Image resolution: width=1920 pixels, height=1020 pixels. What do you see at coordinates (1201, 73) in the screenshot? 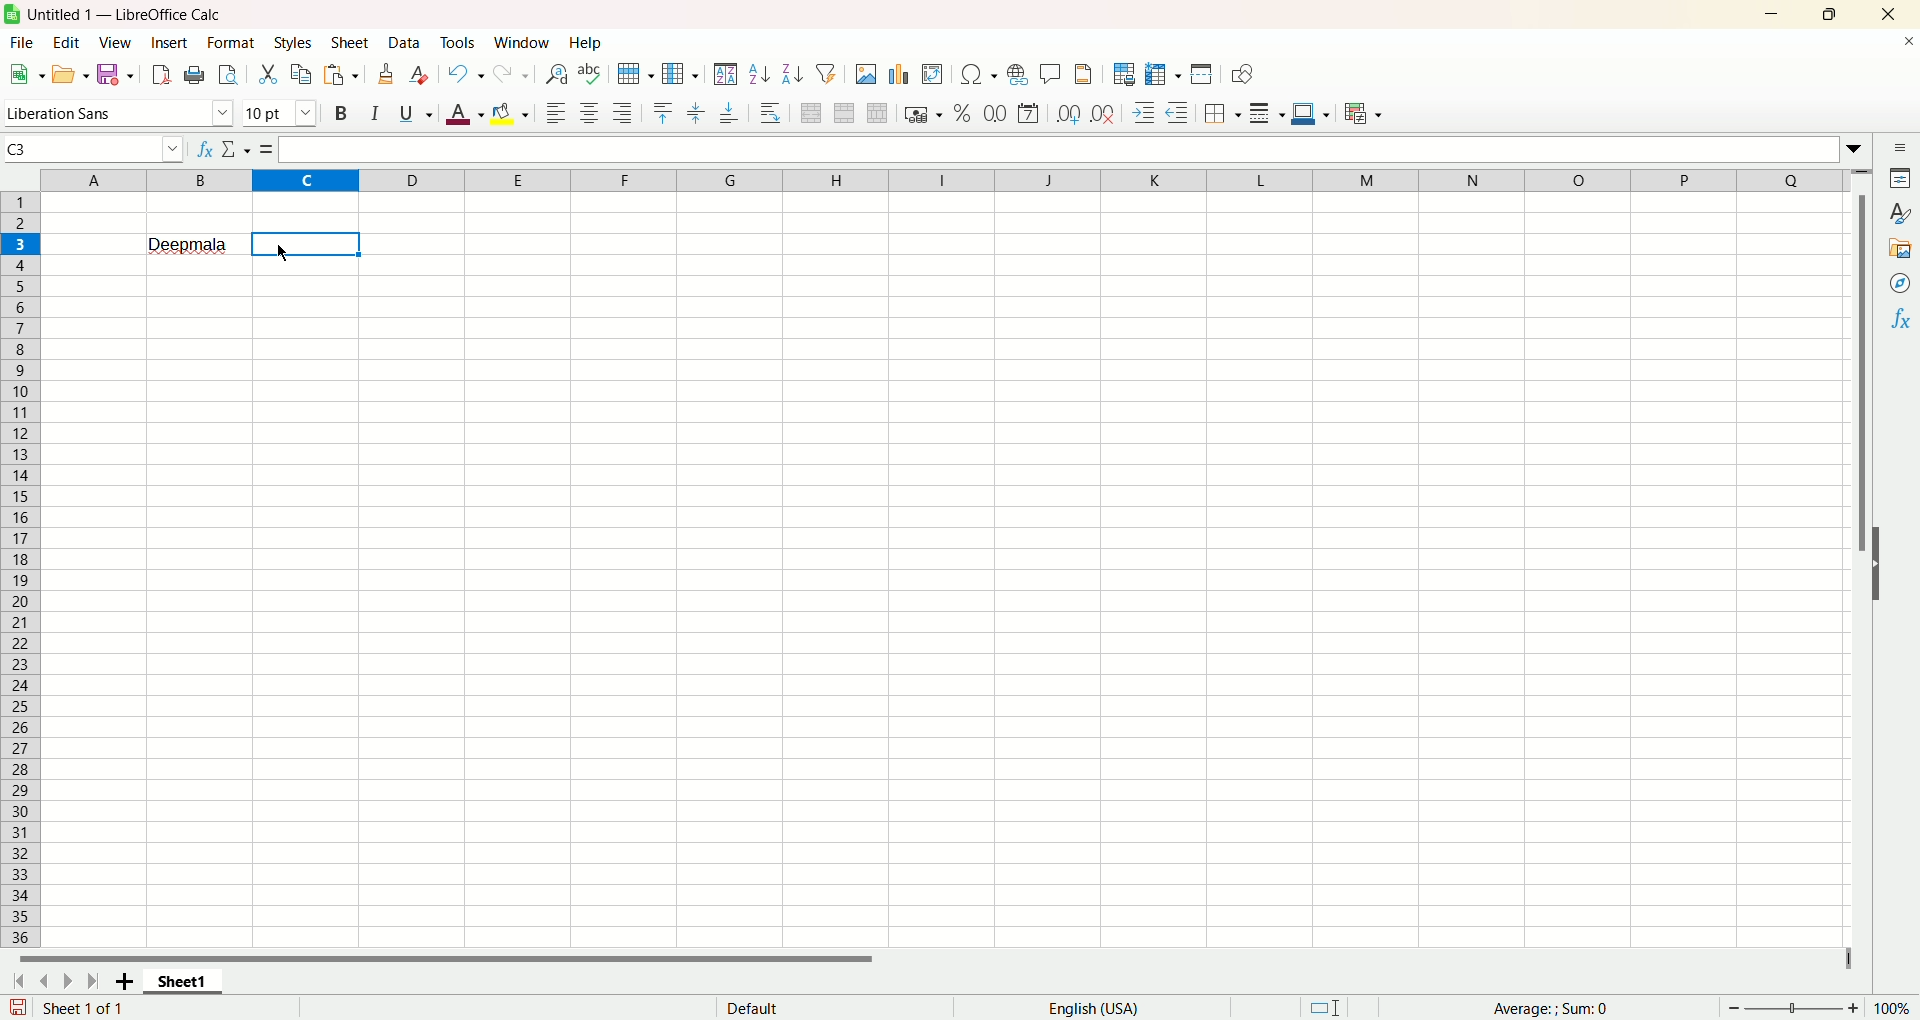
I see `Split window` at bounding box center [1201, 73].